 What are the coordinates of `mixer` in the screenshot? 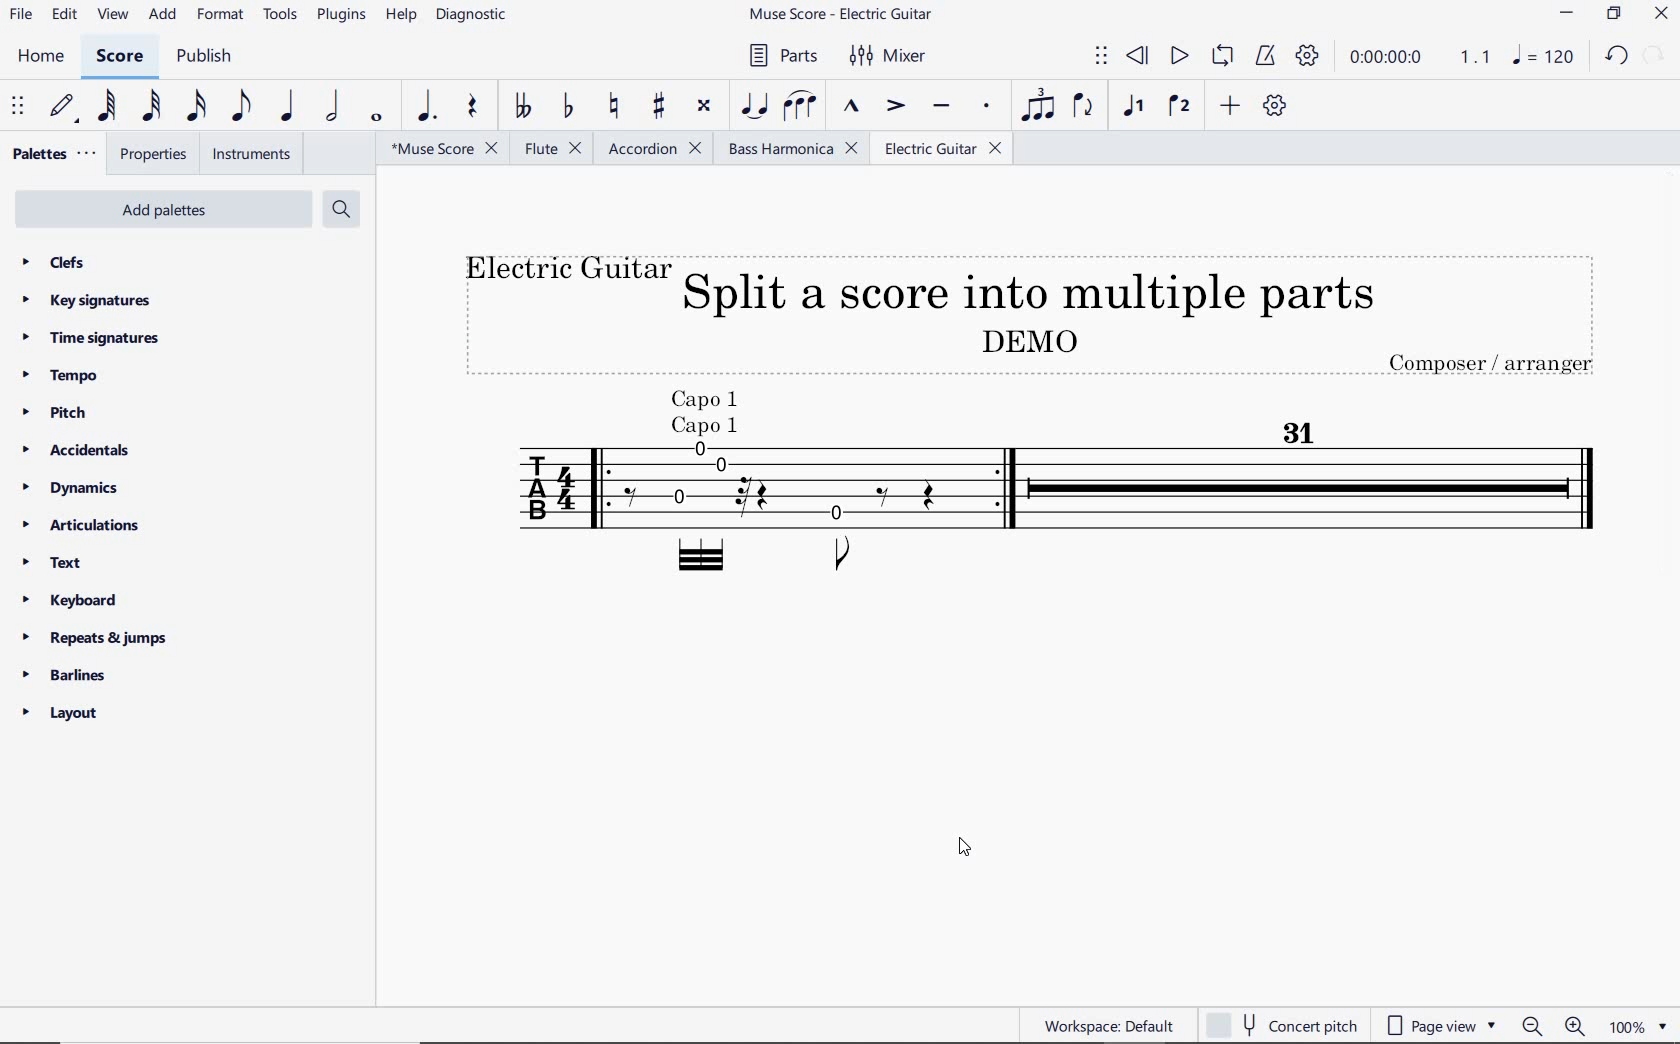 It's located at (892, 57).